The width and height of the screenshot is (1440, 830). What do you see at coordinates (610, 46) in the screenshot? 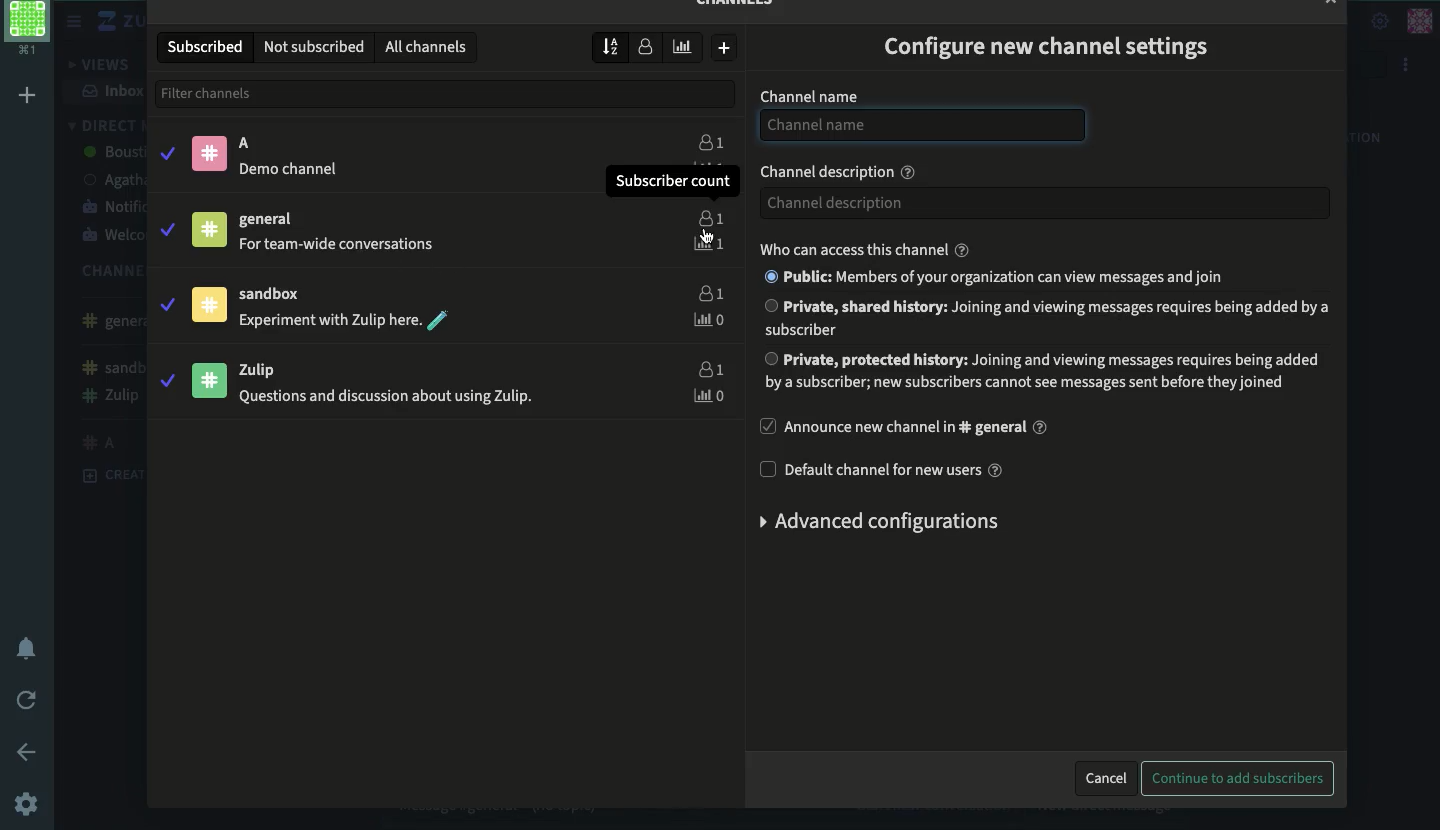
I see `sort` at bounding box center [610, 46].